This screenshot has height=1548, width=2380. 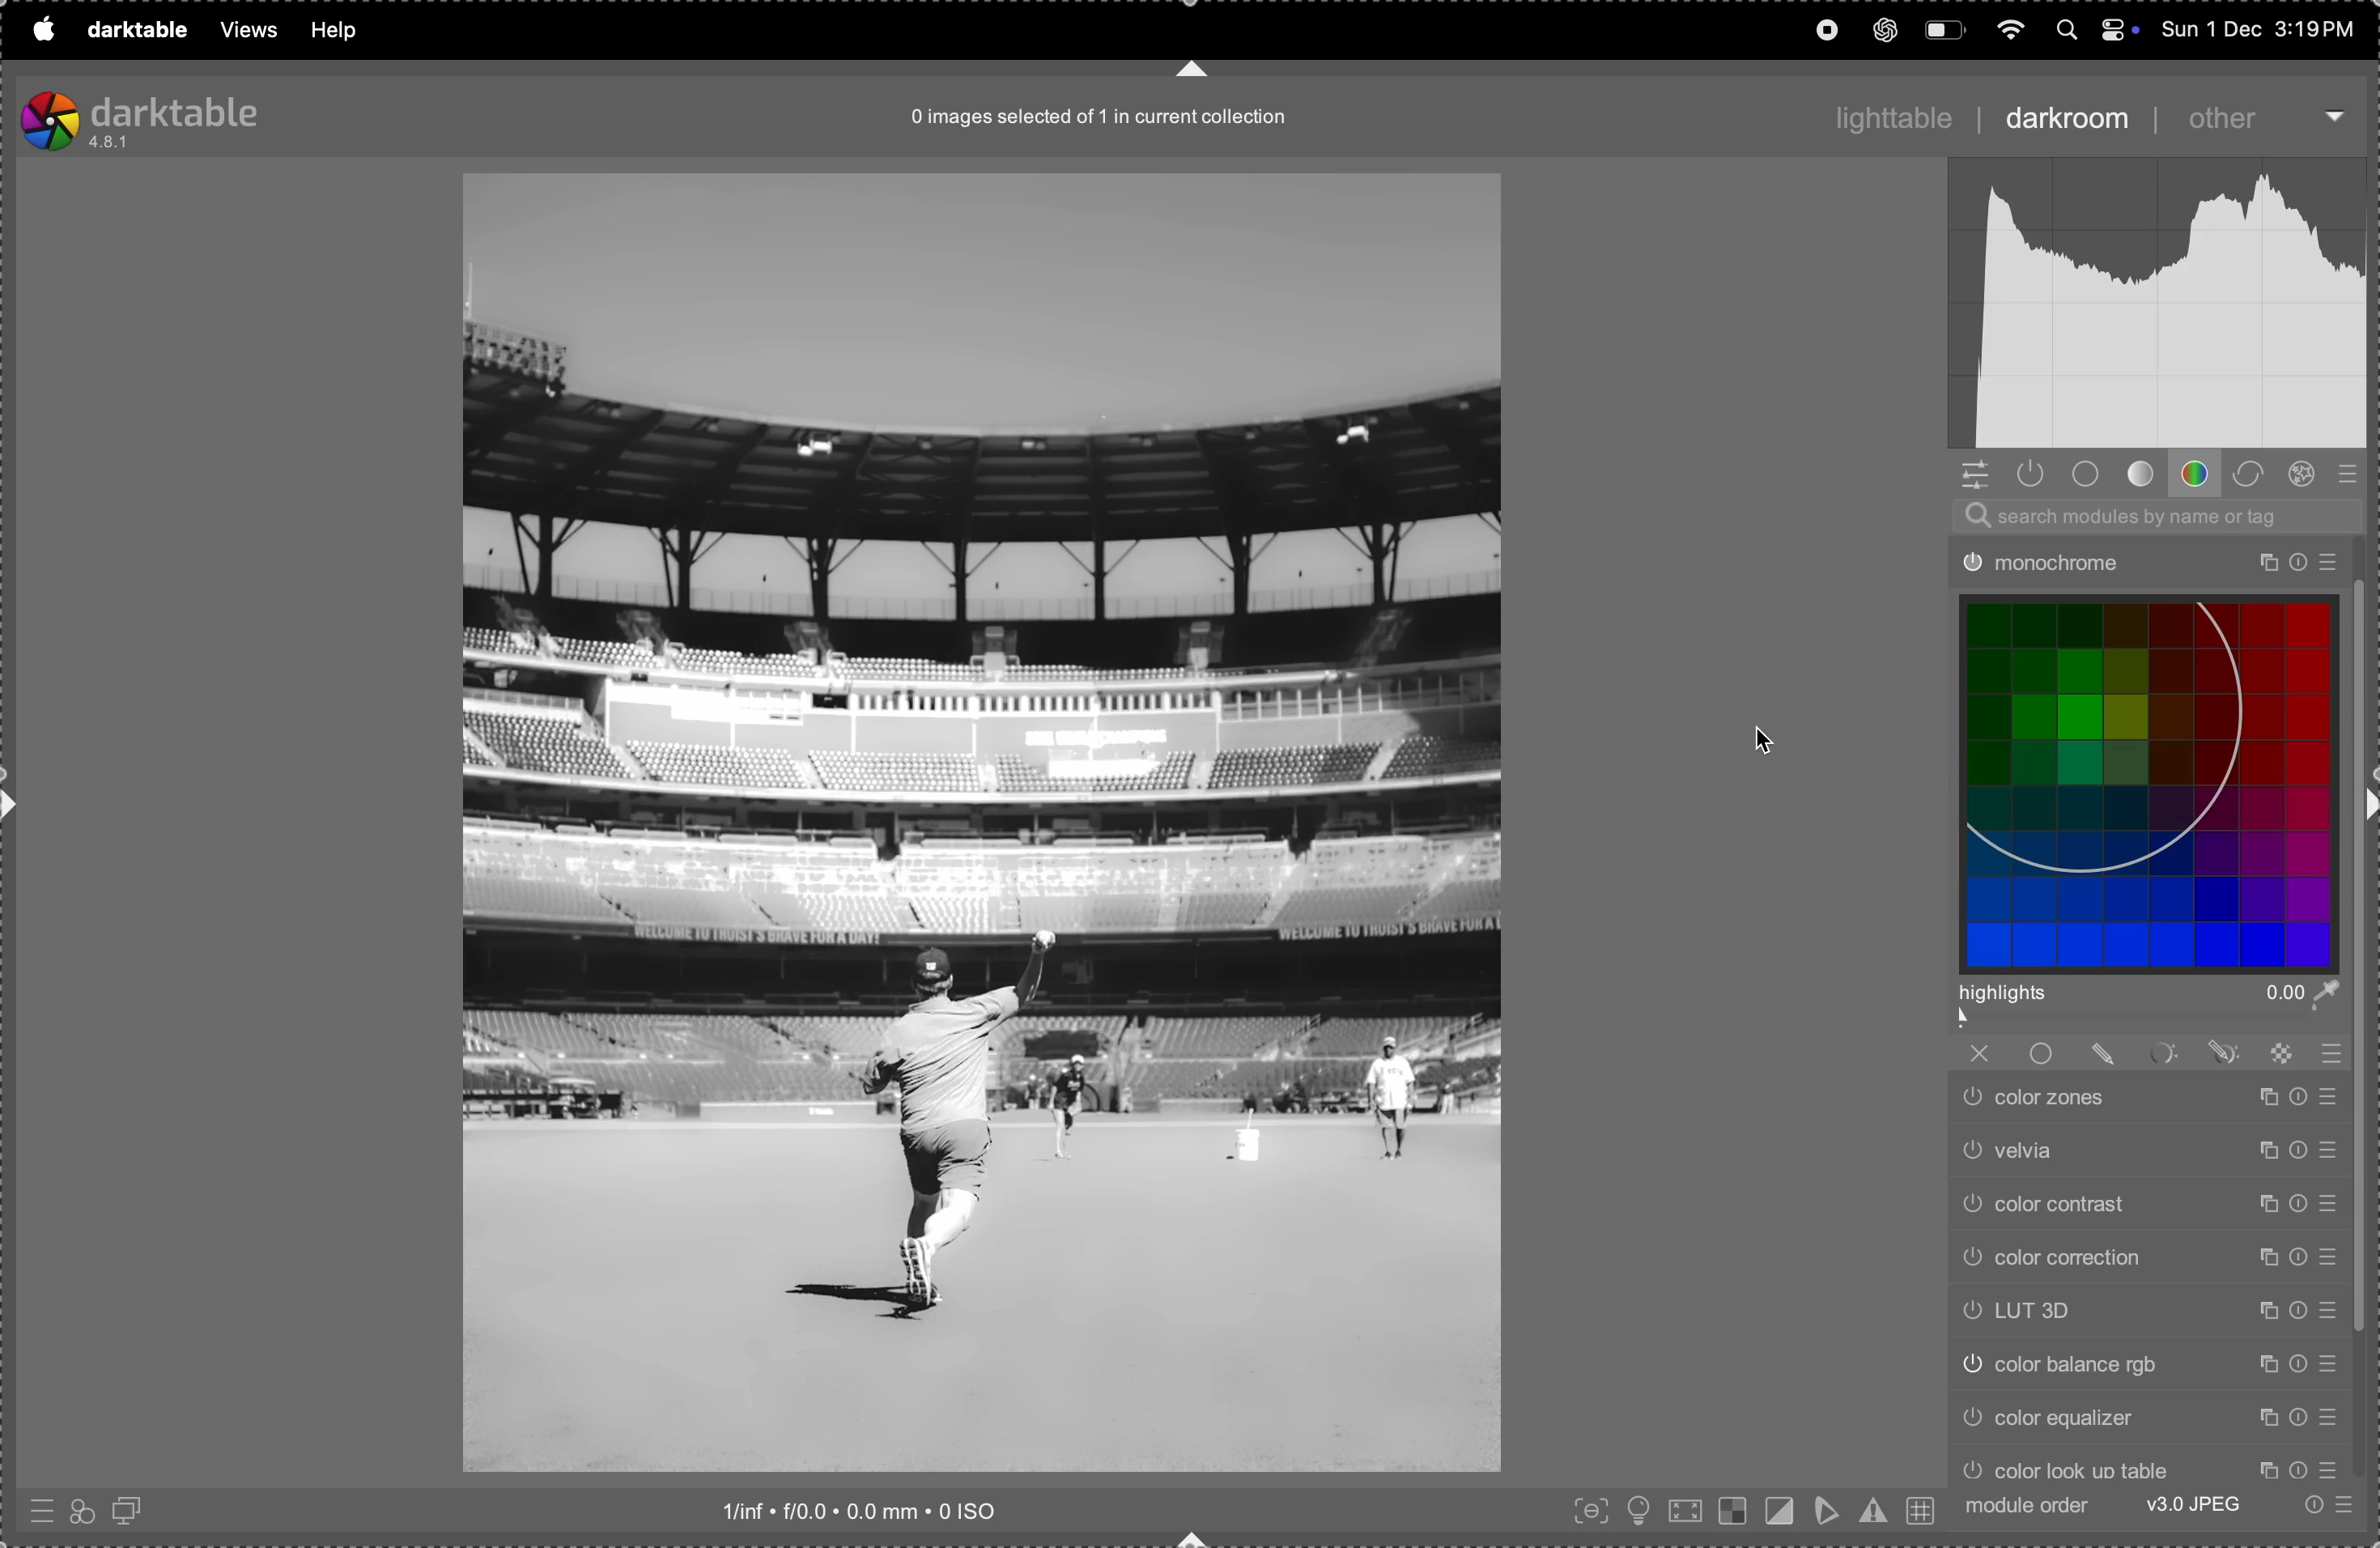 I want to click on , so click(x=1189, y=71).